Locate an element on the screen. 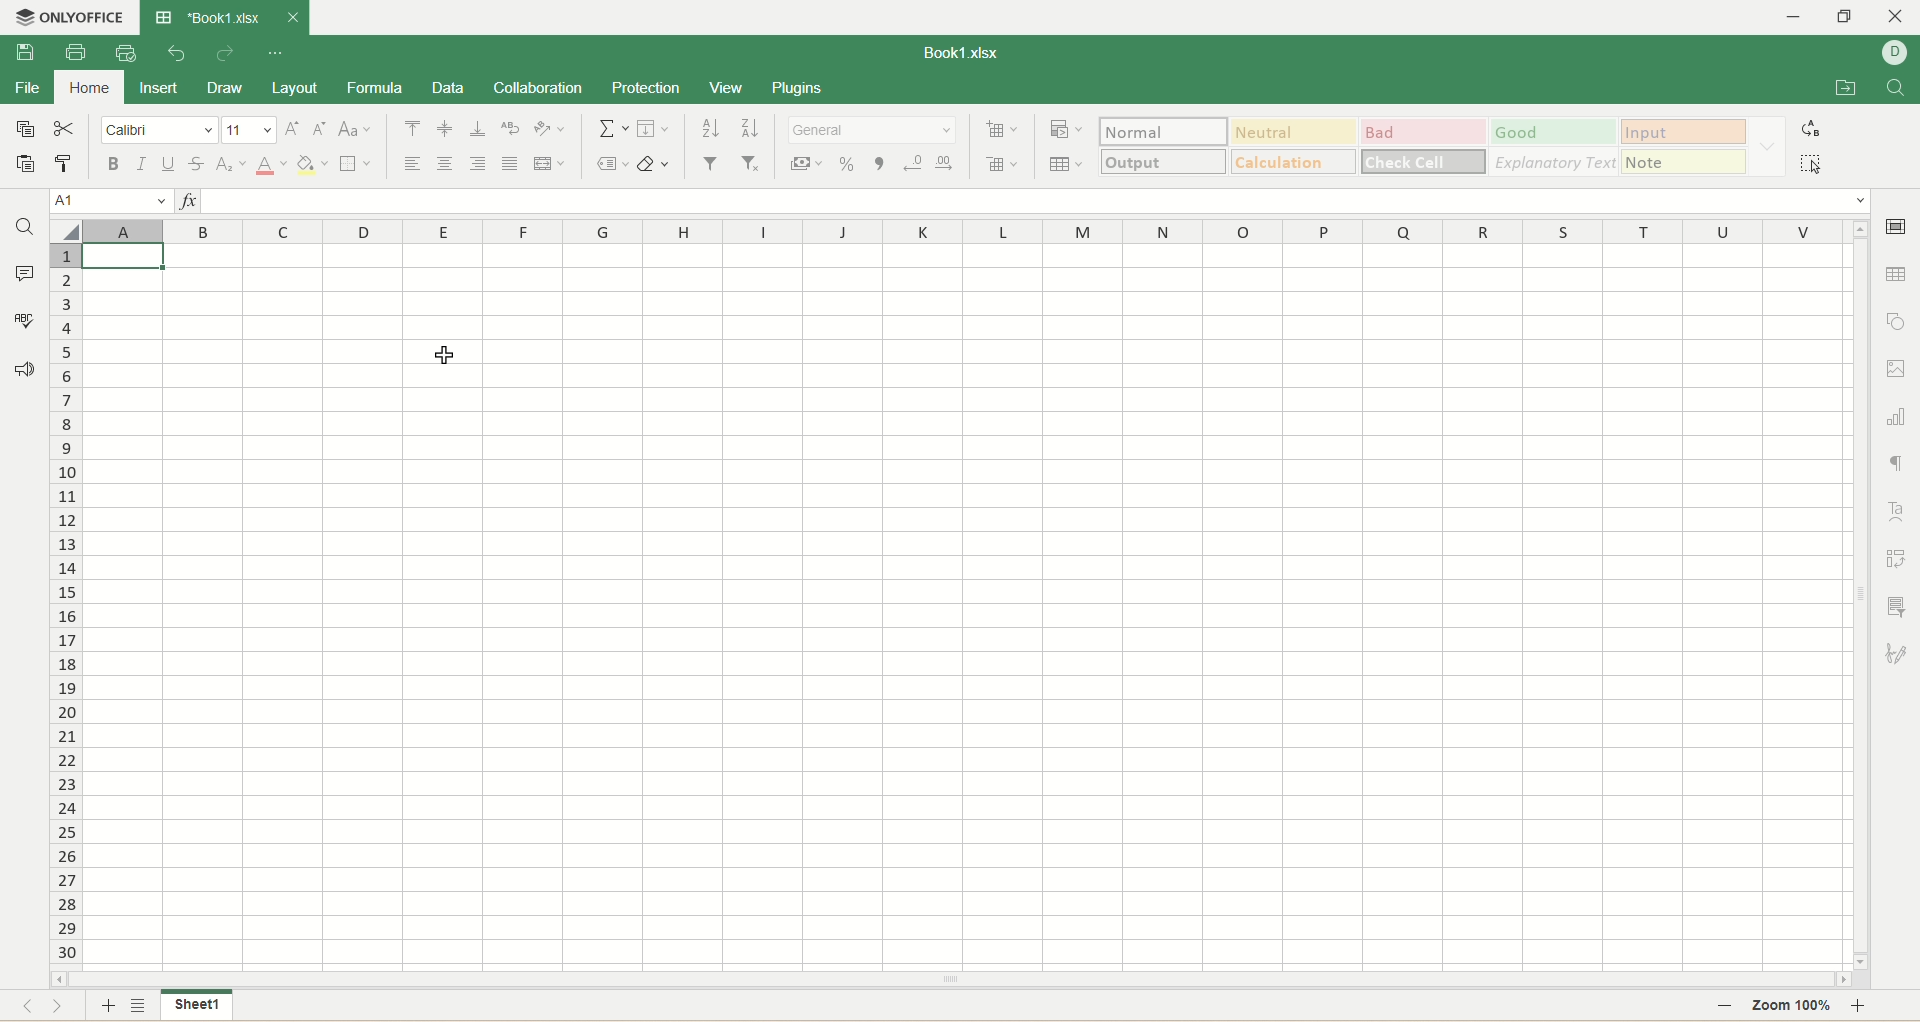 Image resolution: width=1920 pixels, height=1022 pixels. table settings is located at coordinates (1897, 276).